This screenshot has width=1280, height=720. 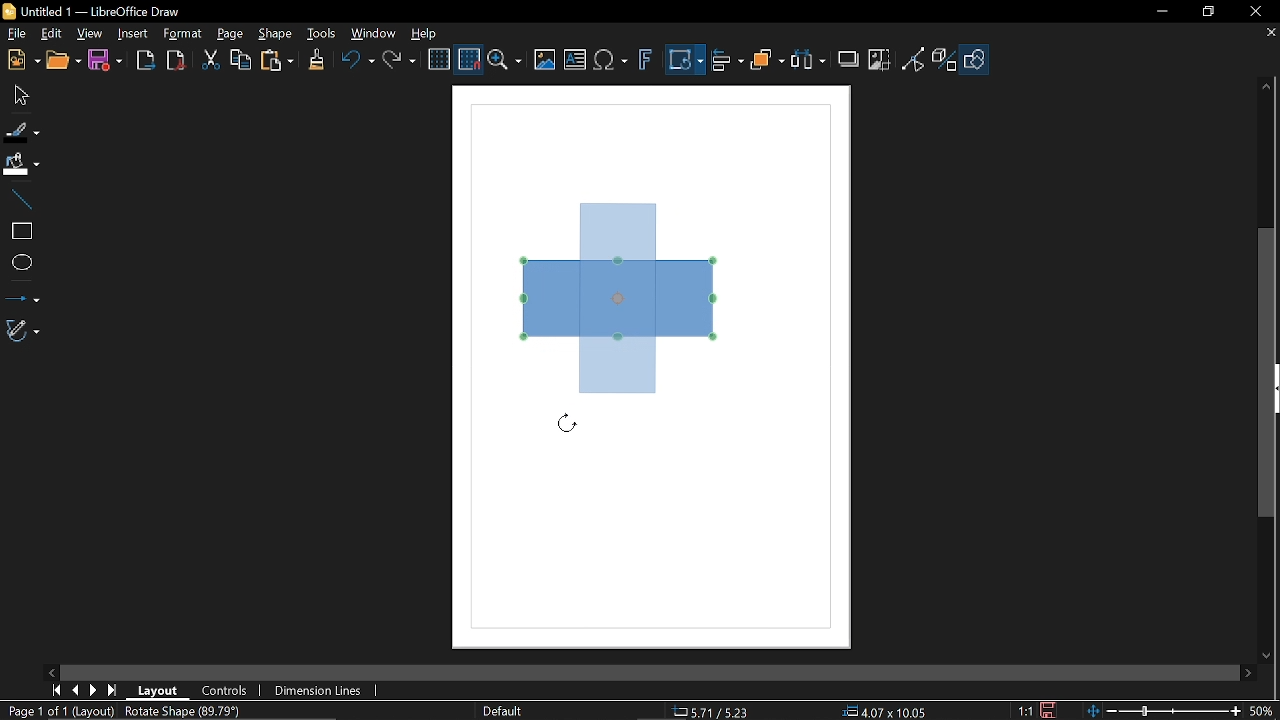 What do you see at coordinates (104, 62) in the screenshot?
I see `Save` at bounding box center [104, 62].